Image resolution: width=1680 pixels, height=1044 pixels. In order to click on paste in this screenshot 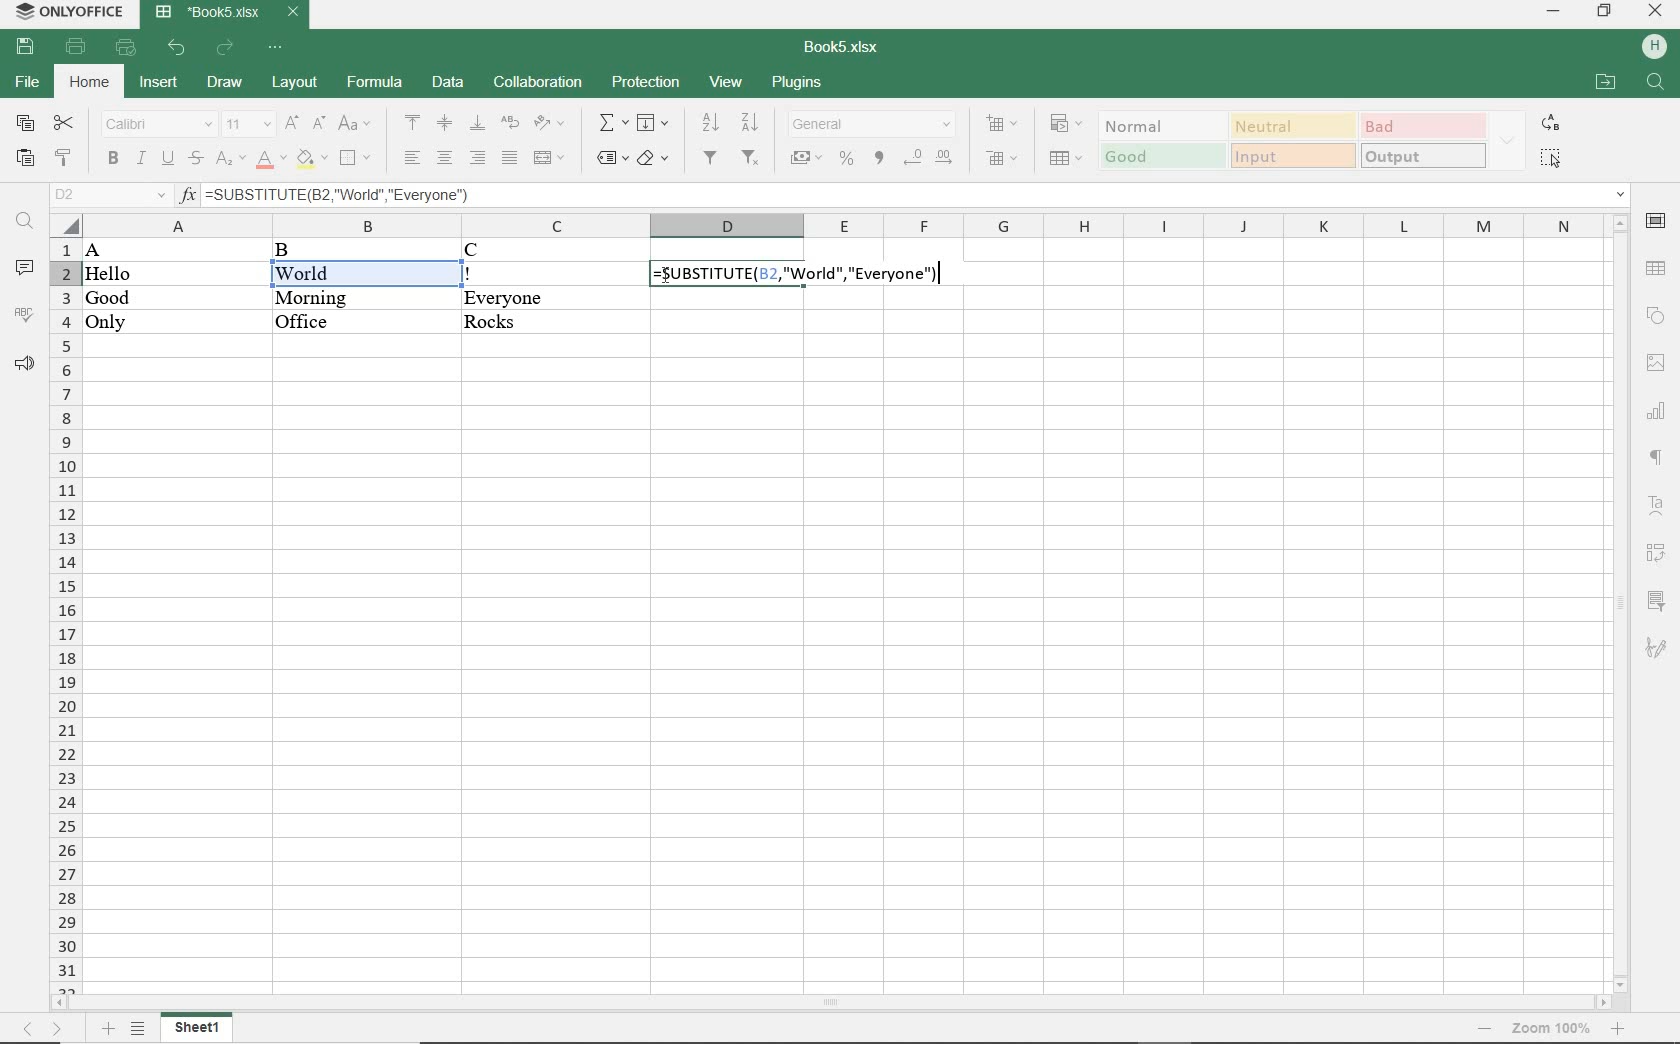, I will do `click(24, 160)`.